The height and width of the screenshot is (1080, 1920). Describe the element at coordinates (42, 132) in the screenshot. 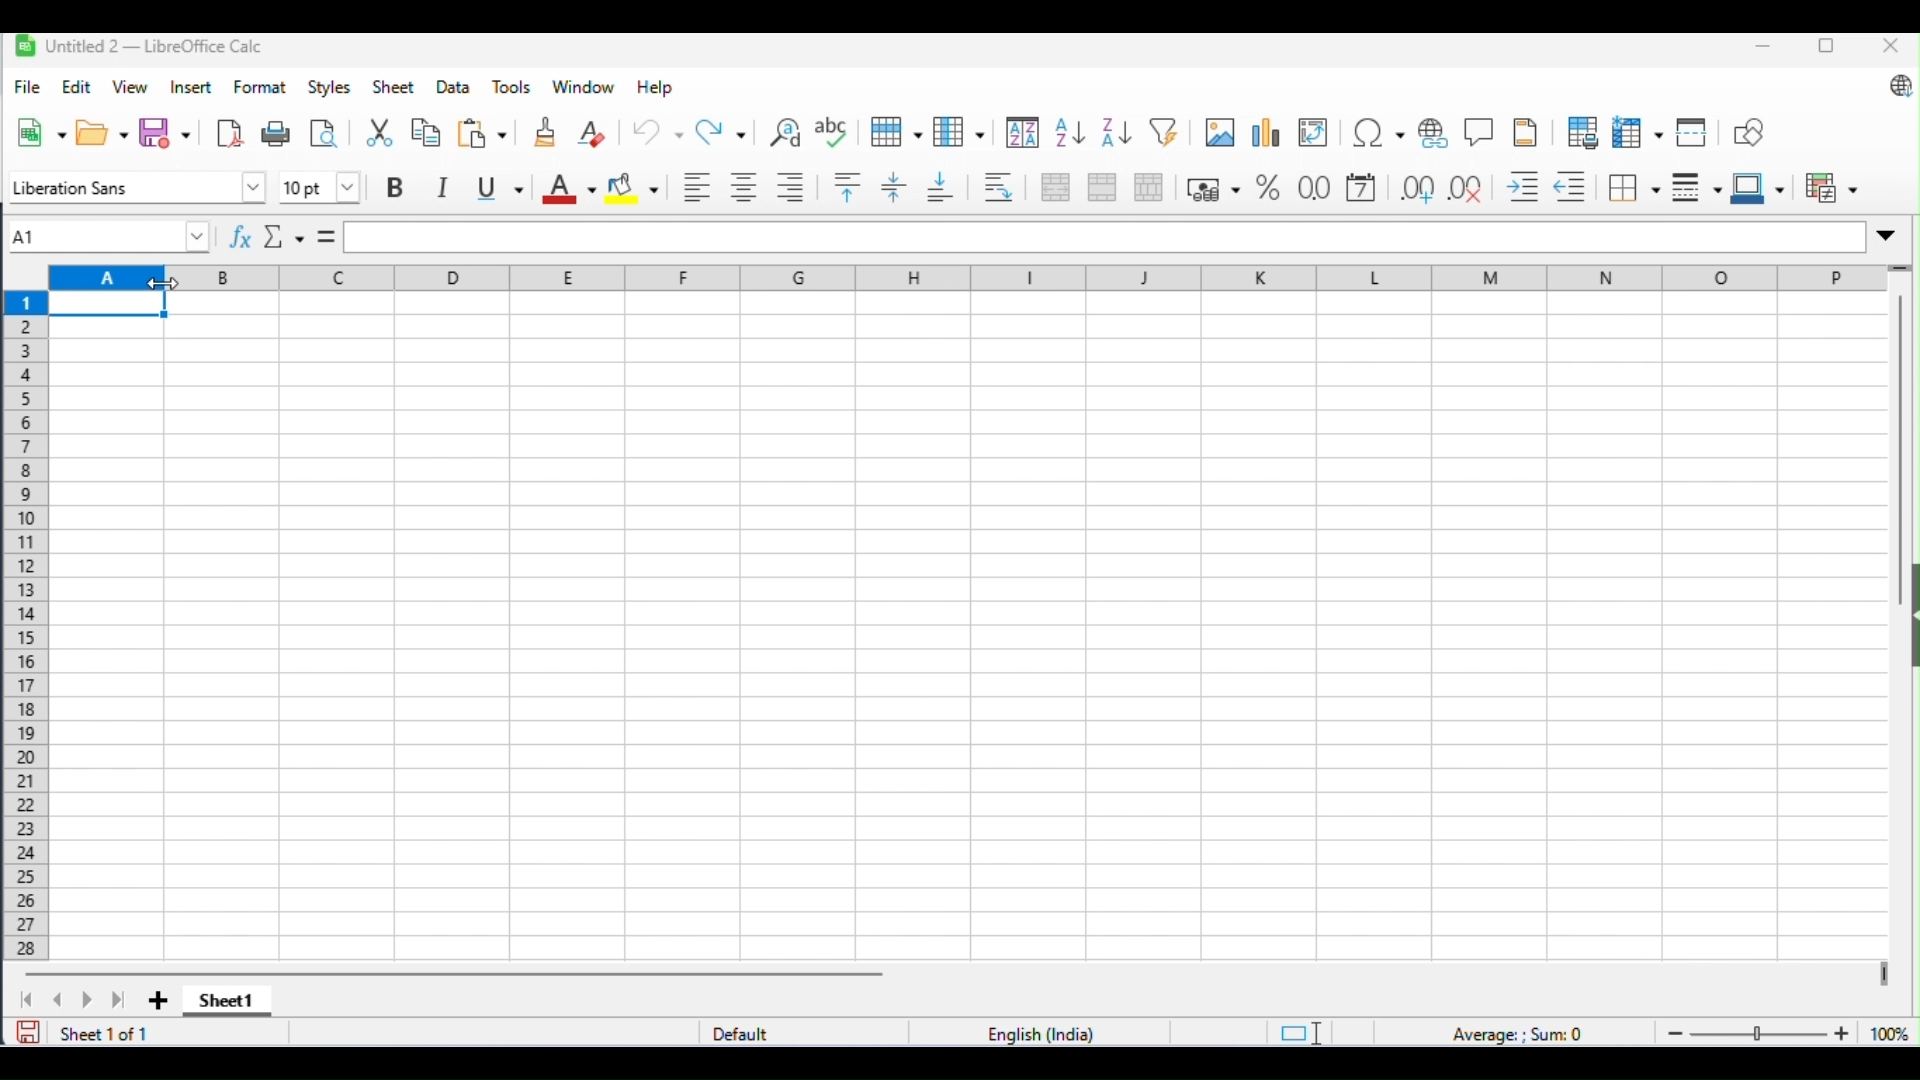

I see `new` at that location.